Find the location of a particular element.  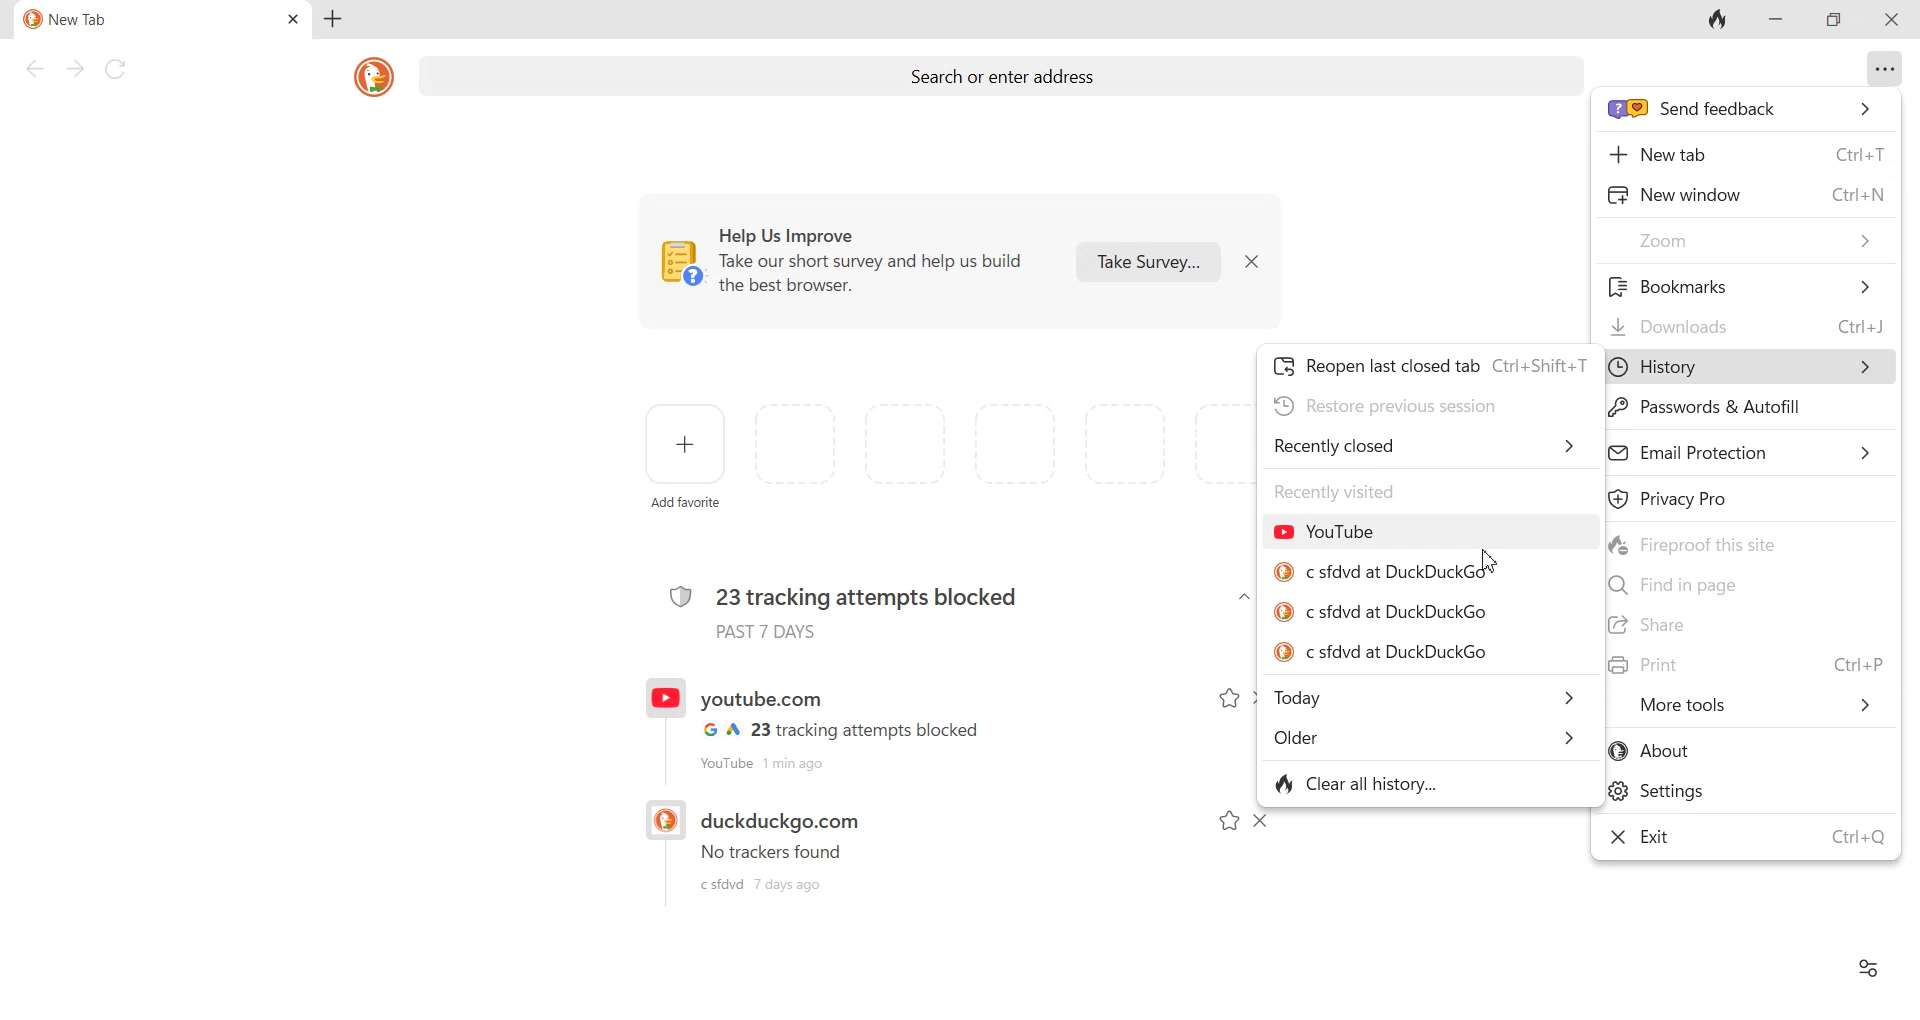

Add to favorite is located at coordinates (1228, 699).